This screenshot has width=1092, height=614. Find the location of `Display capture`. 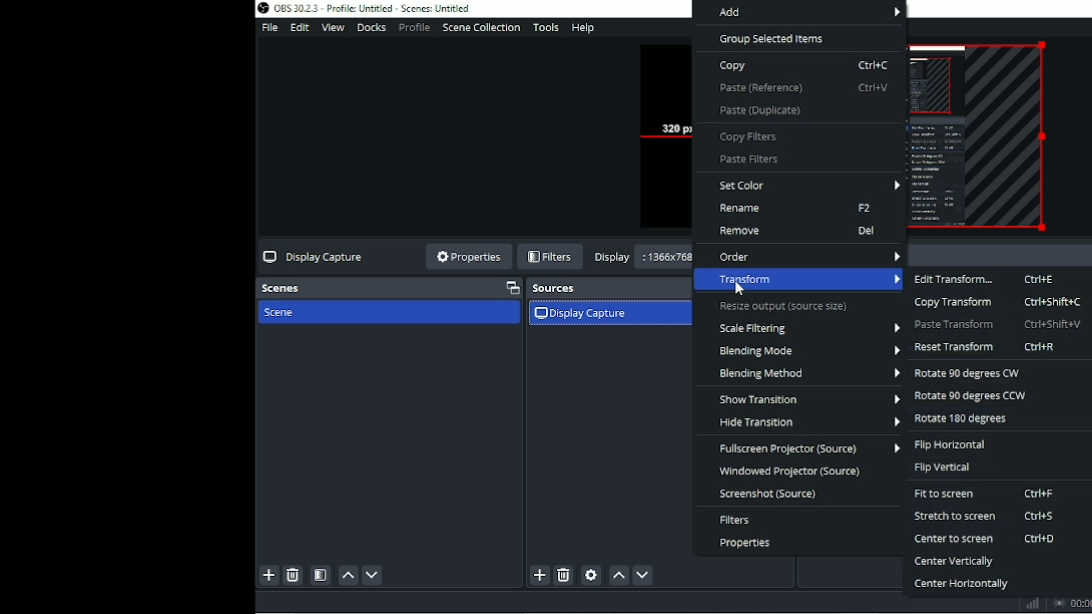

Display capture is located at coordinates (585, 314).